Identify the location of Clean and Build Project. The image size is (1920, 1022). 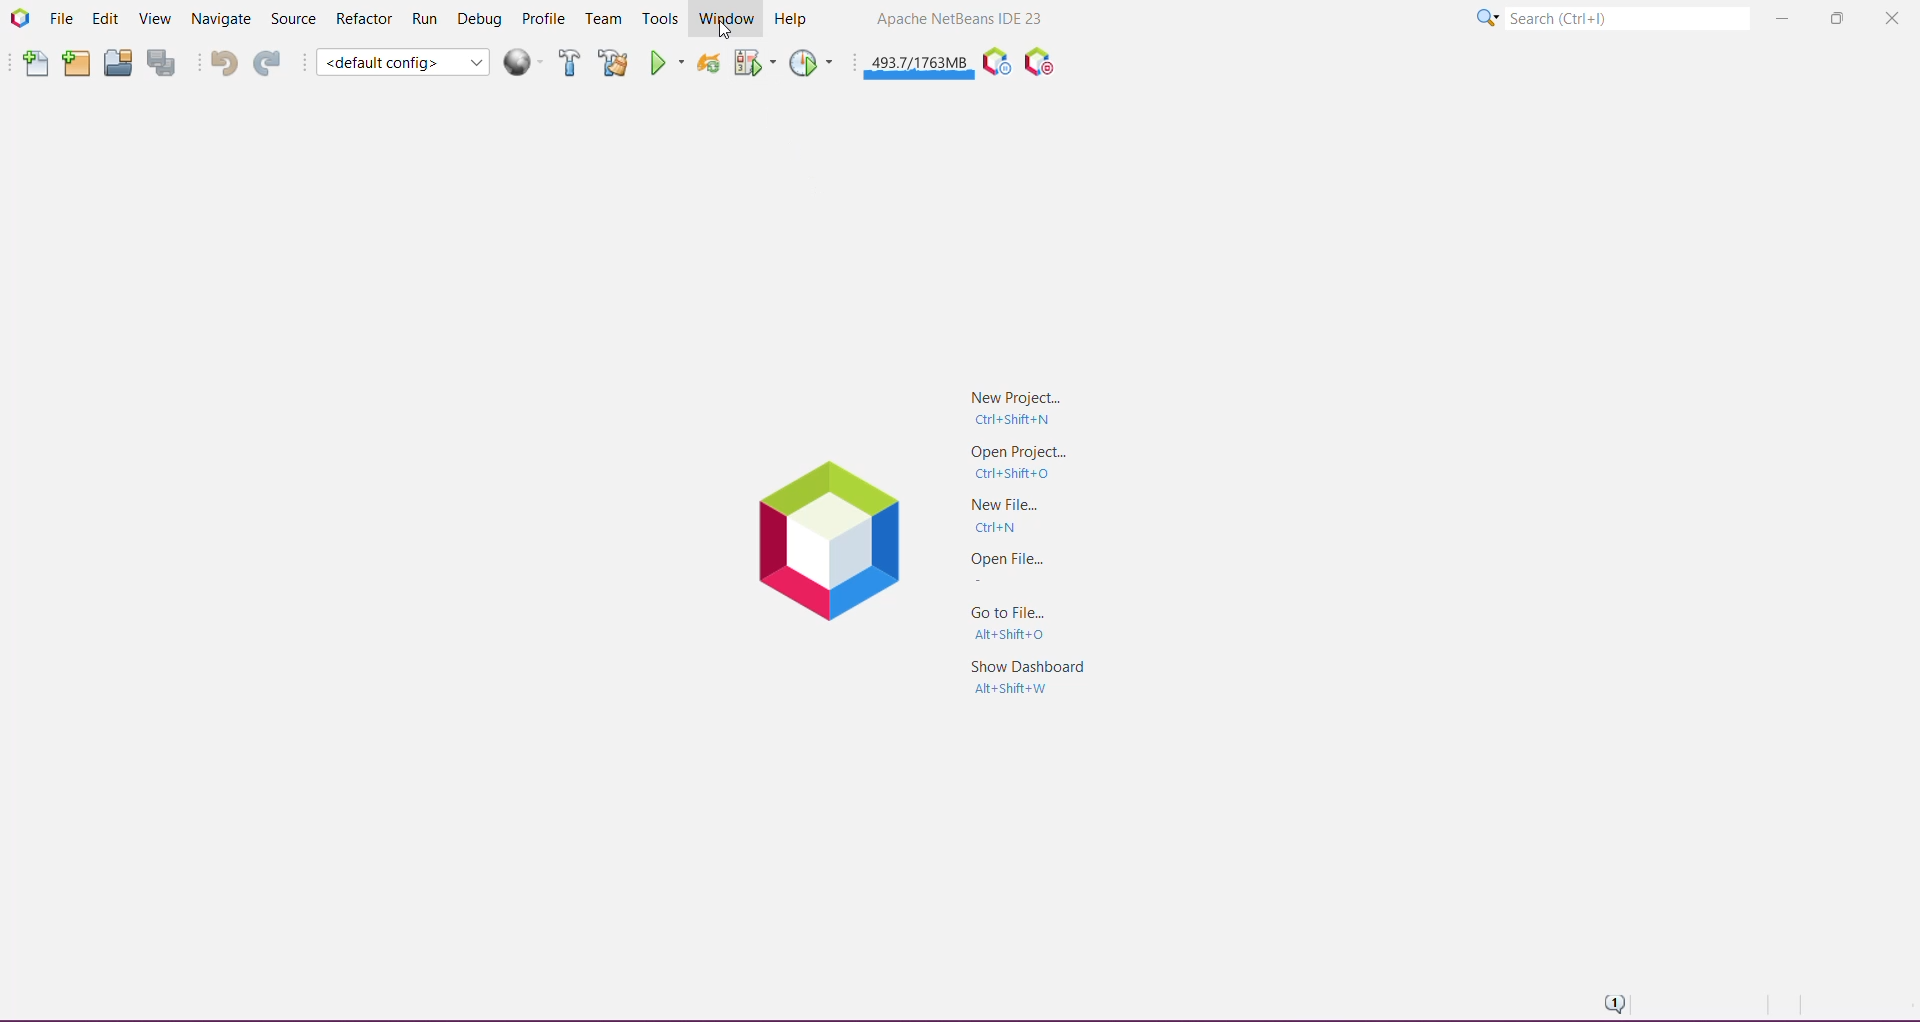
(613, 62).